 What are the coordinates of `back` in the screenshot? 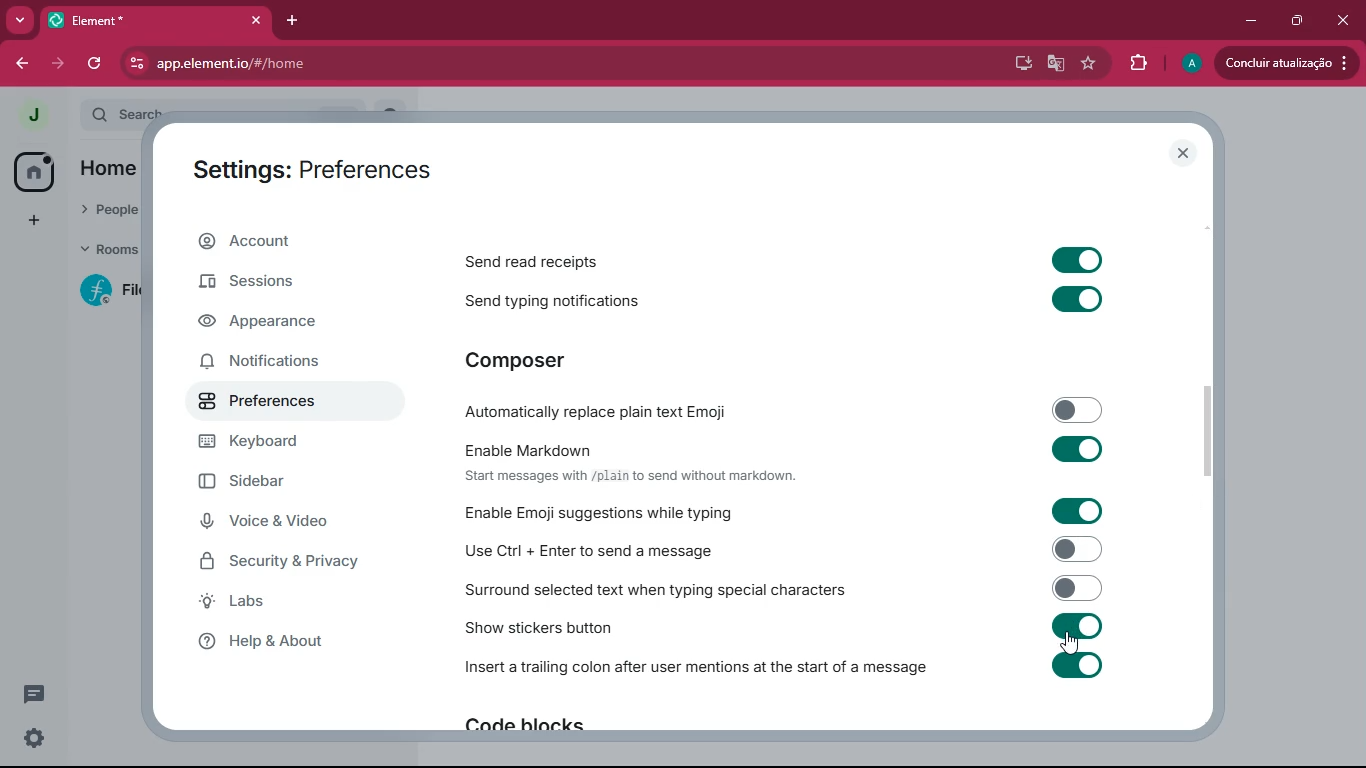 It's located at (25, 64).